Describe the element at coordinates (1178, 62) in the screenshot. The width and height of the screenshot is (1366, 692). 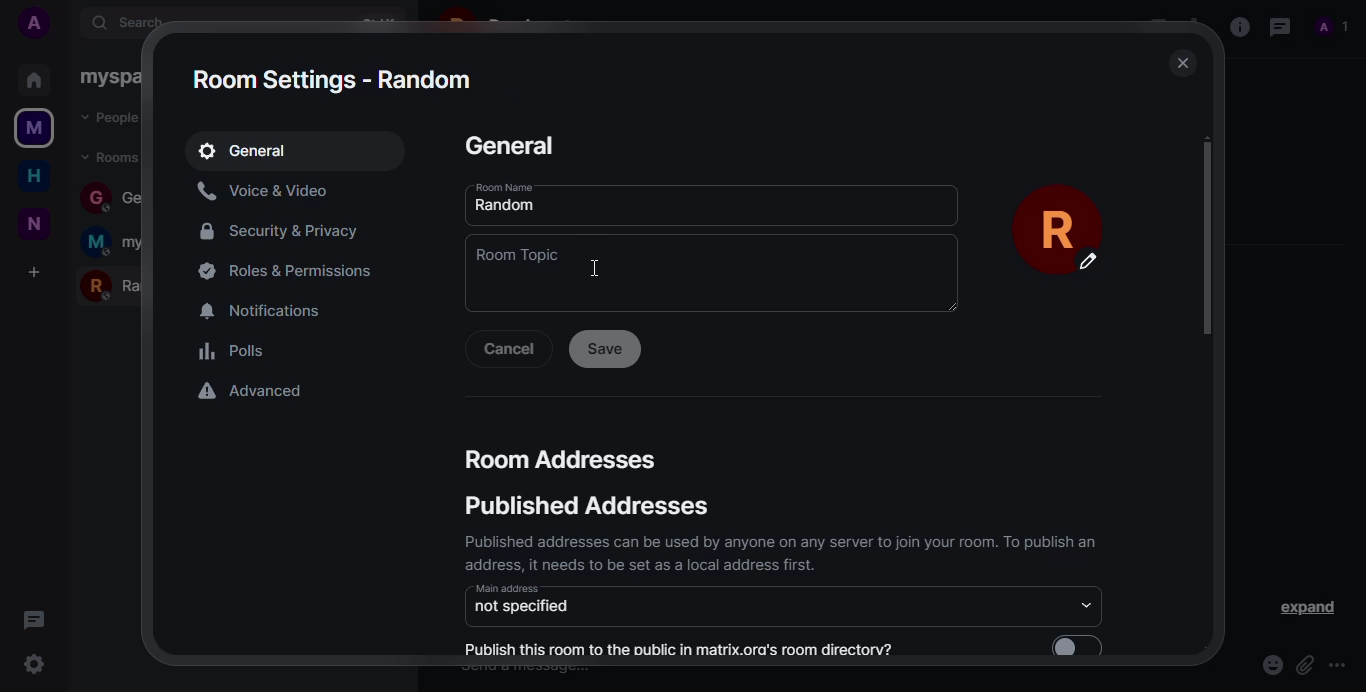
I see `close` at that location.